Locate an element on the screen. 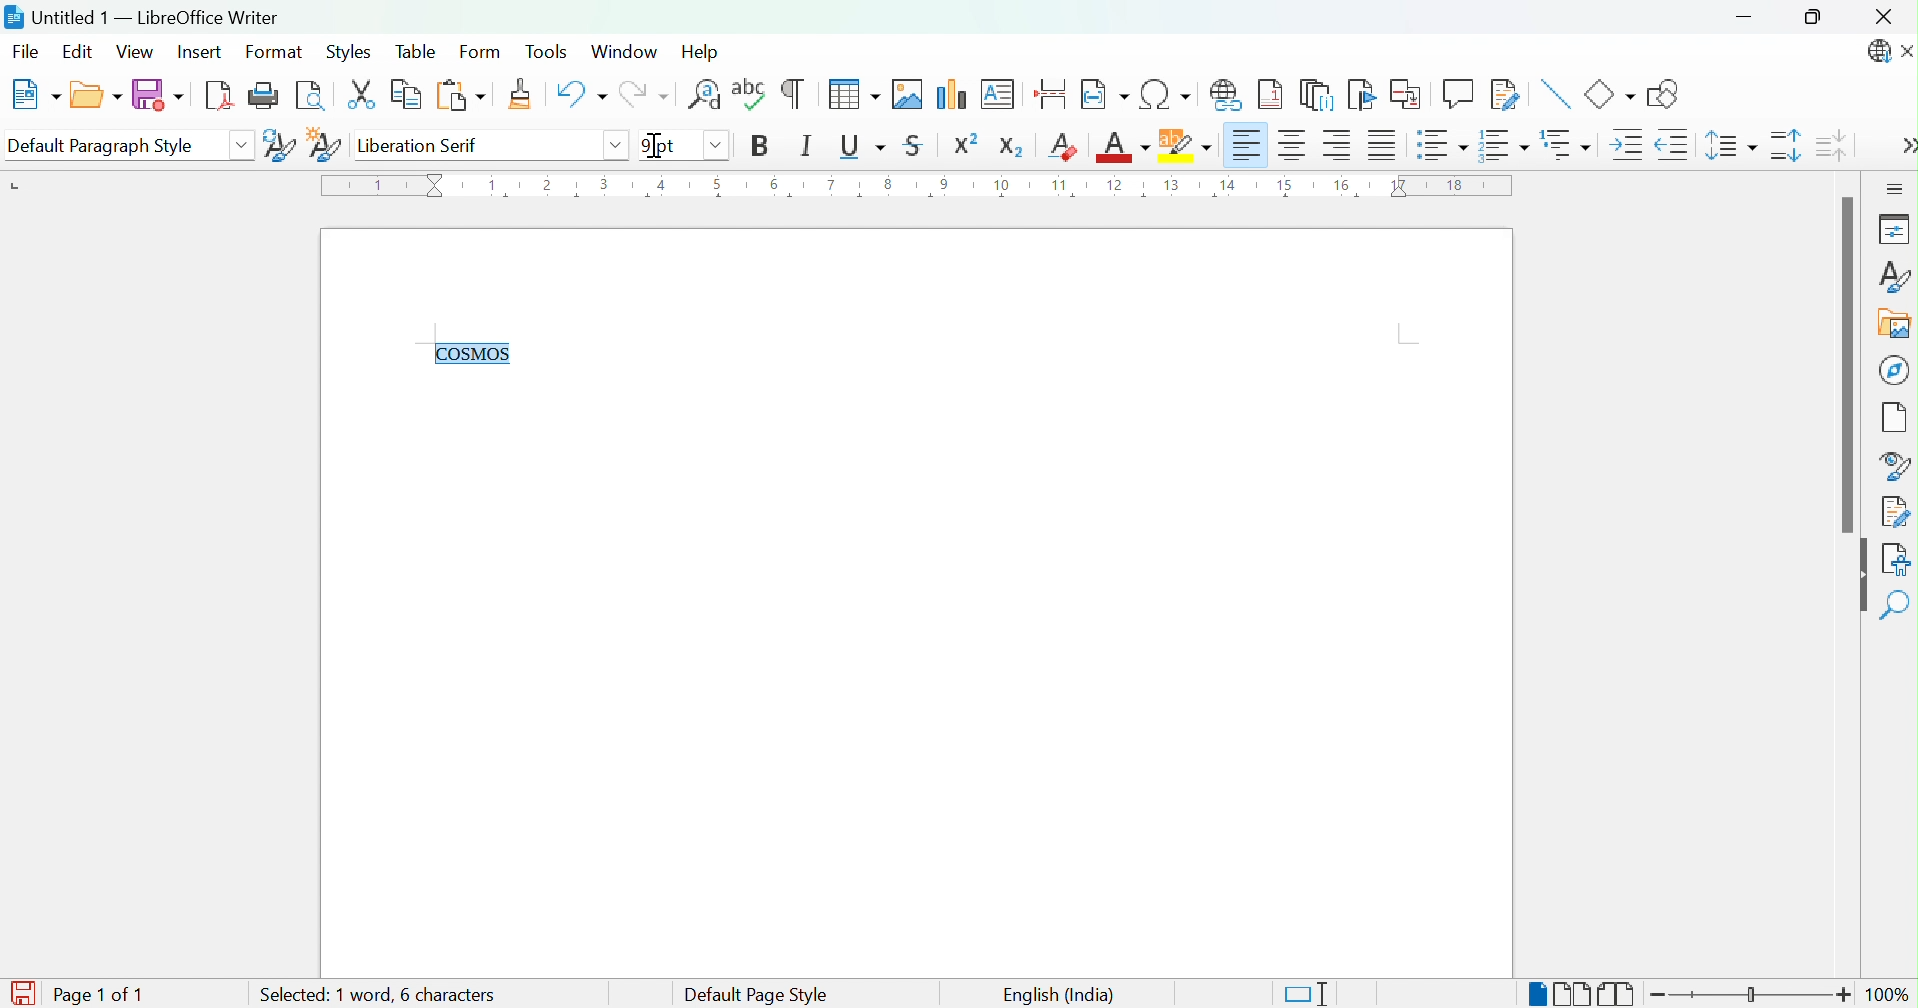  Form is located at coordinates (480, 53).